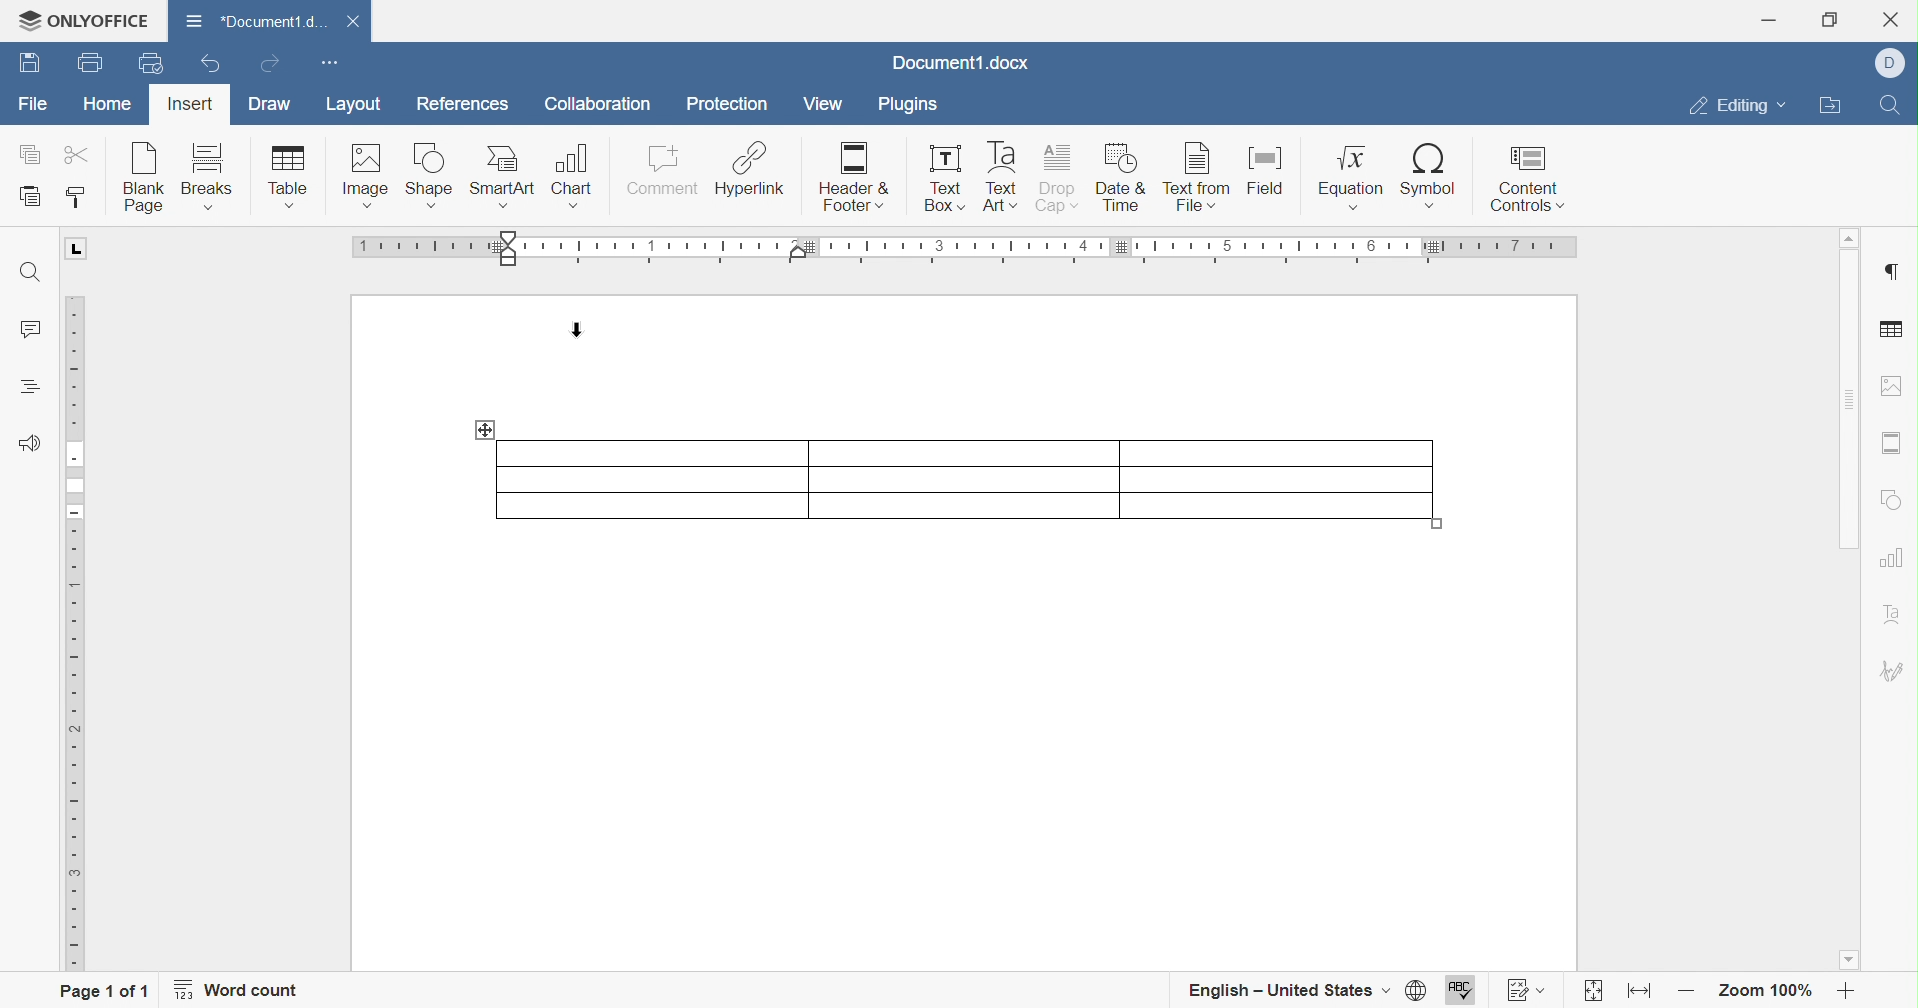  What do you see at coordinates (327, 63) in the screenshot?
I see `Customize Quick Access Toolbar` at bounding box center [327, 63].